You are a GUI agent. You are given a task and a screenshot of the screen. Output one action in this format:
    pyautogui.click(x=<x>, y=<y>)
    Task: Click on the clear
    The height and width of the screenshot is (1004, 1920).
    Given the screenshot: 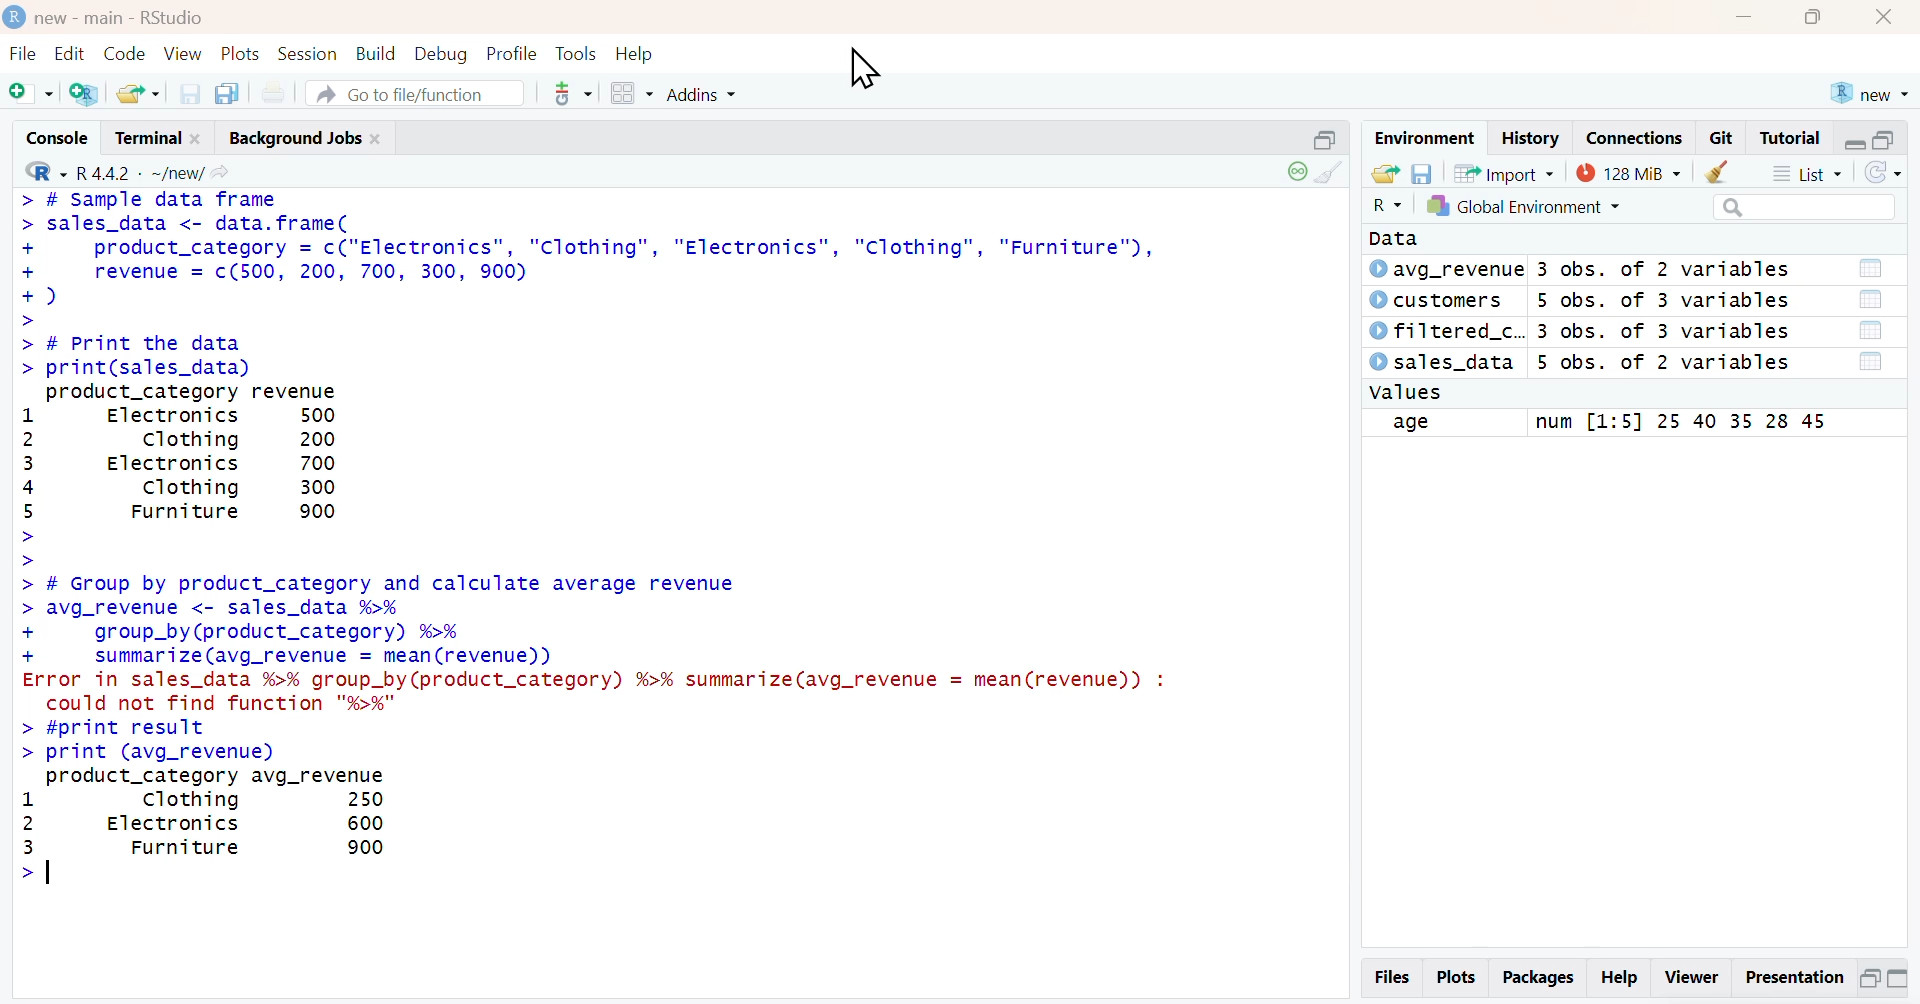 What is the action you would take?
    pyautogui.click(x=1713, y=171)
    